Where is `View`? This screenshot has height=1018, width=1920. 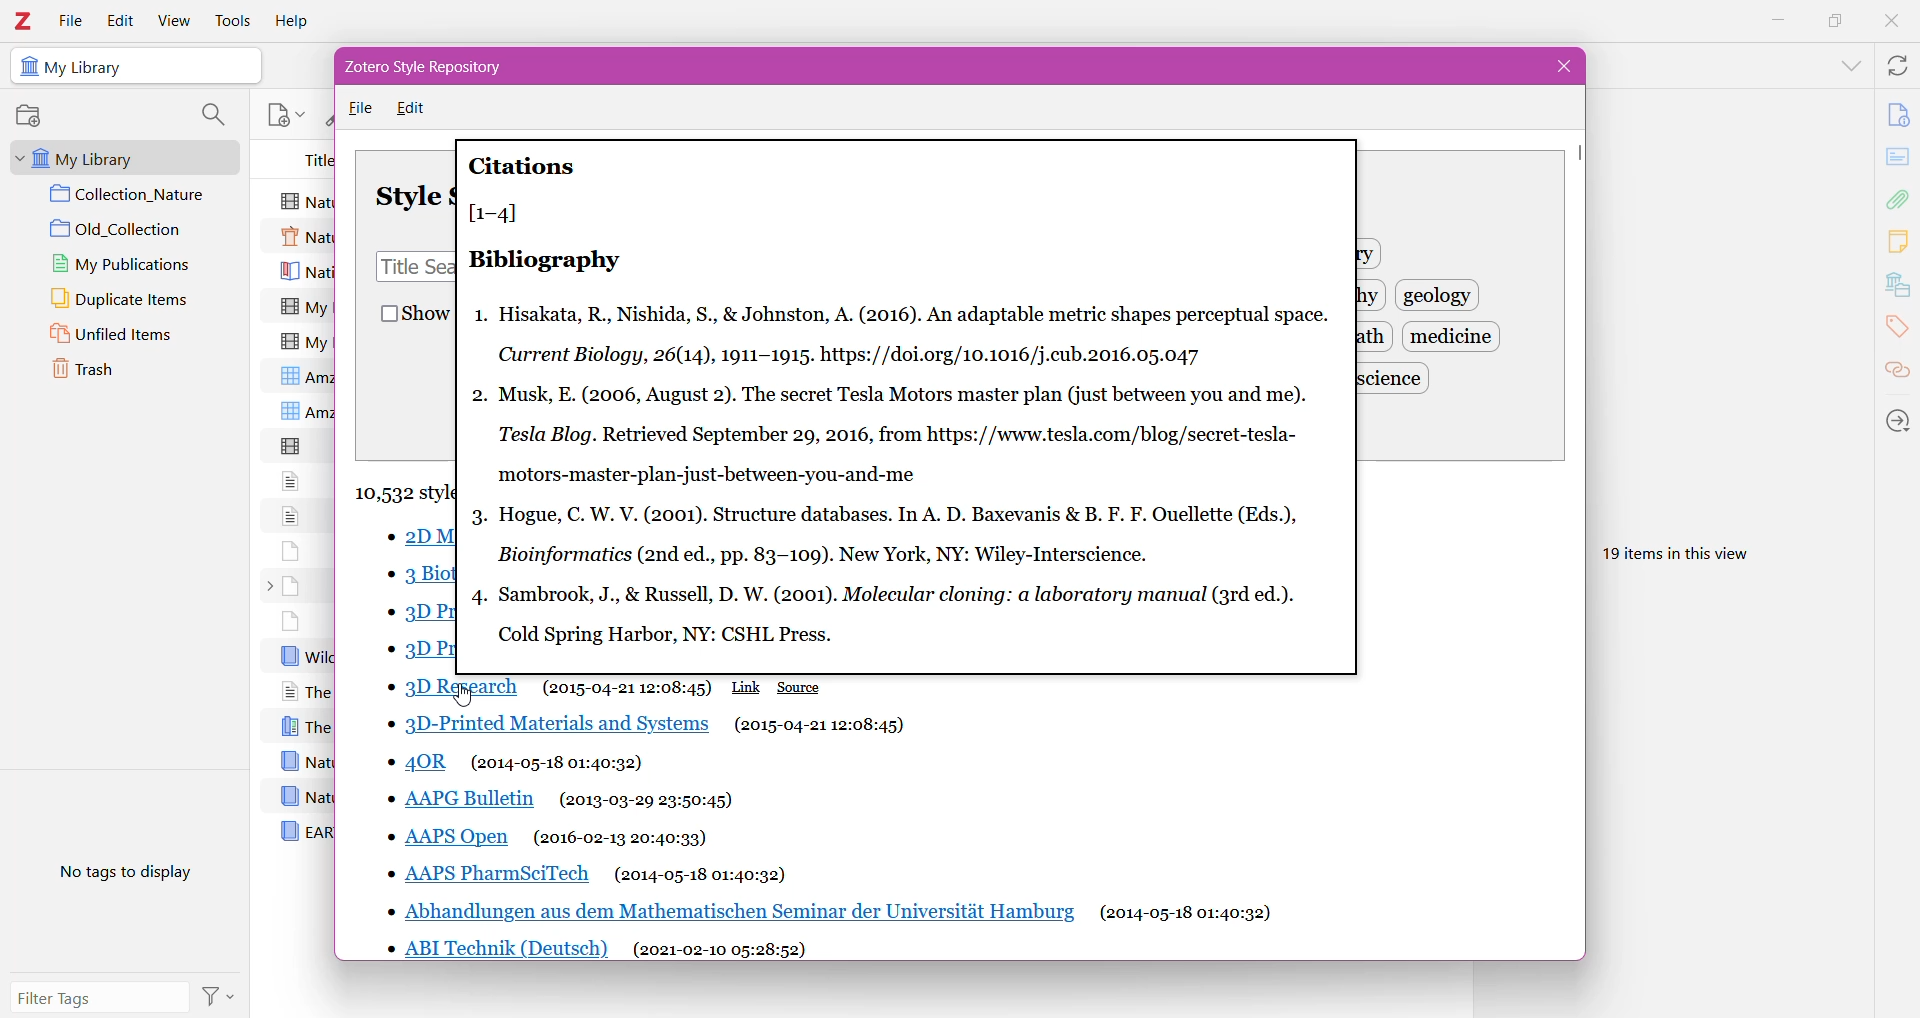 View is located at coordinates (174, 20).